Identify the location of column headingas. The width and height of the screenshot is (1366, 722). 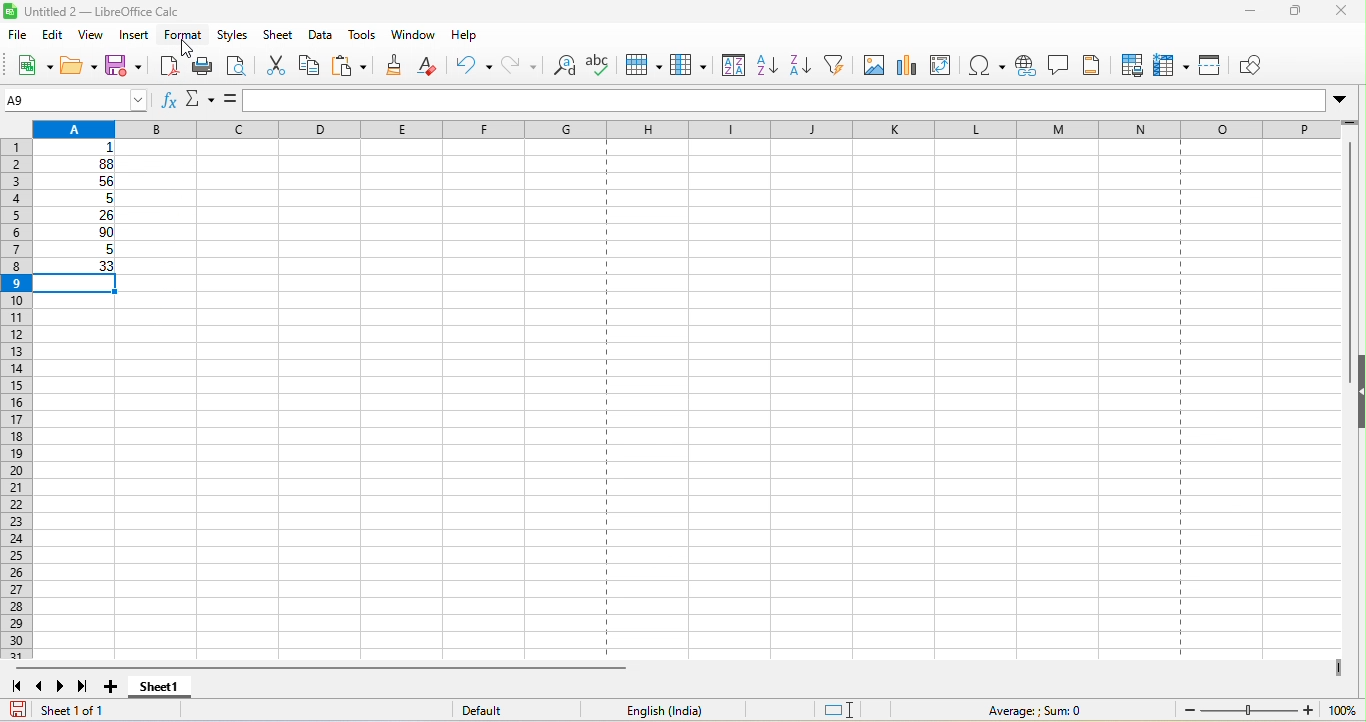
(693, 128).